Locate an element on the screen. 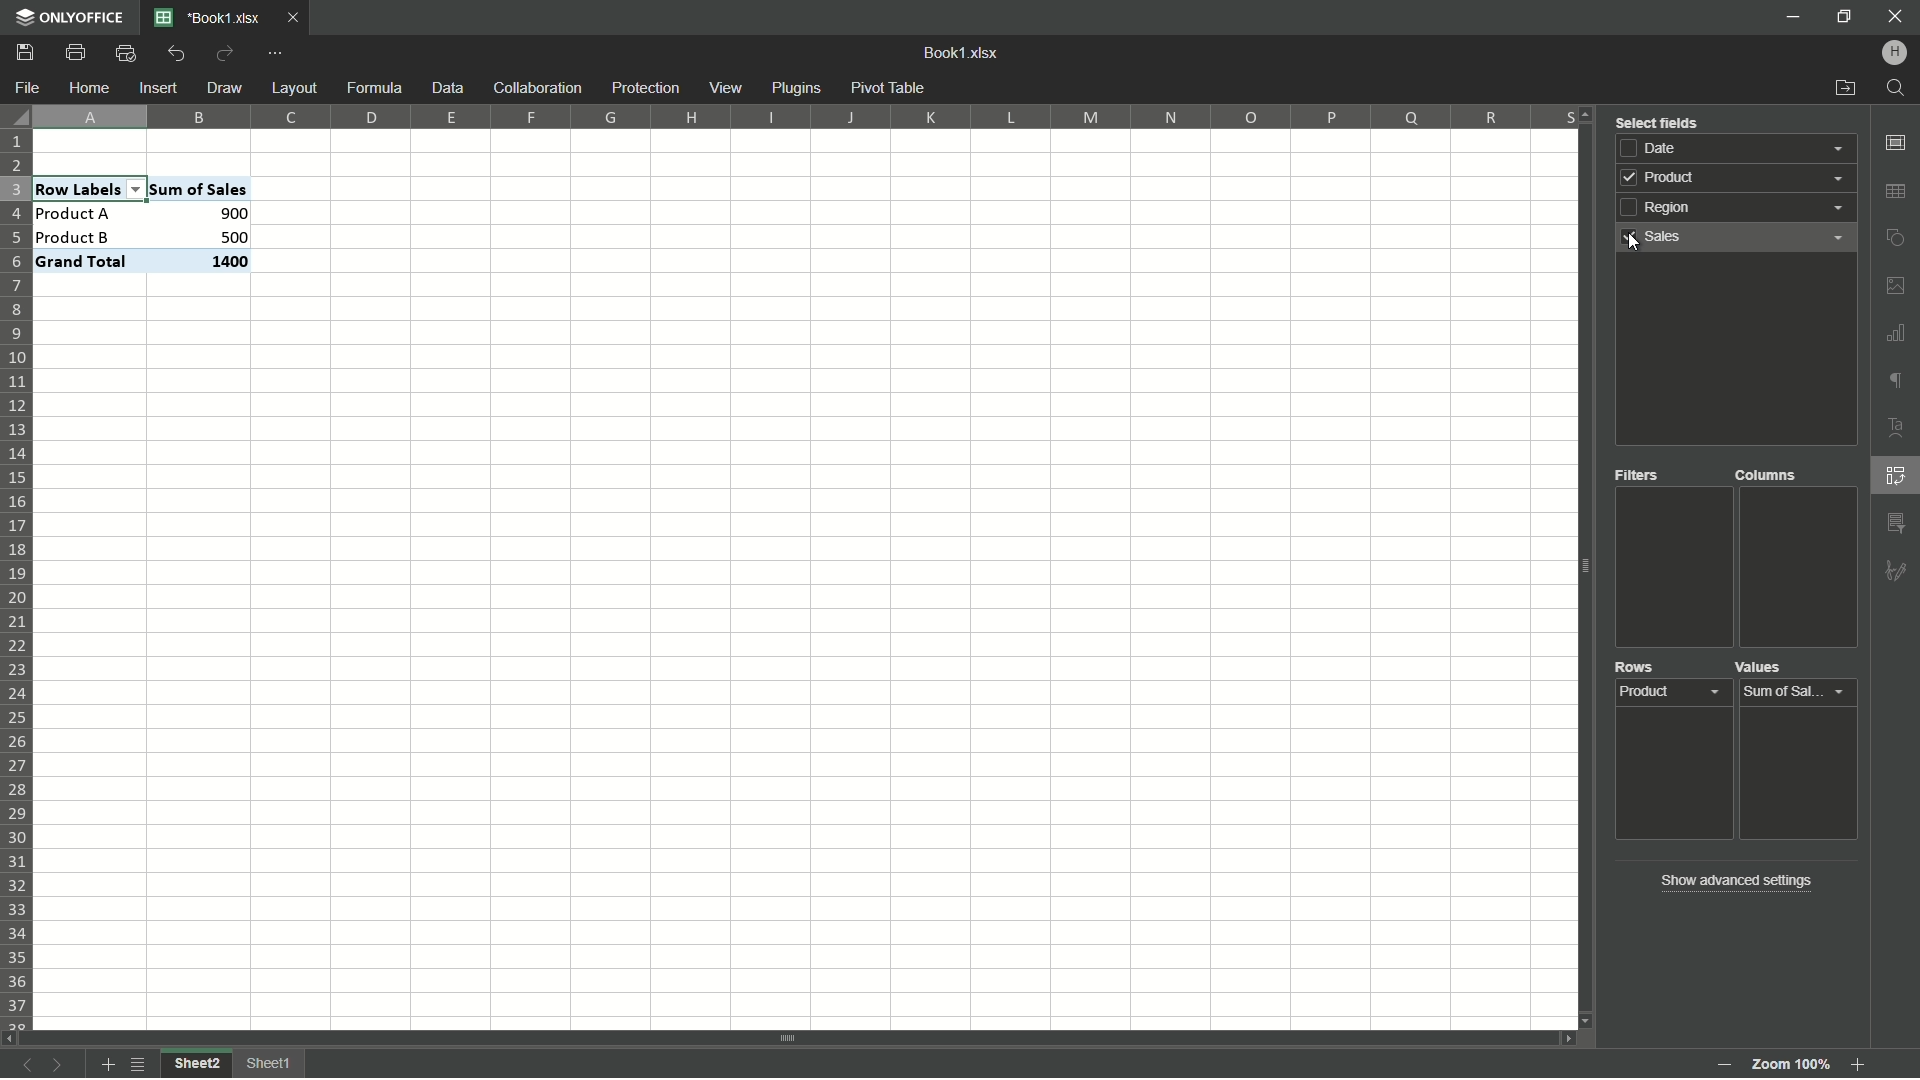 The height and width of the screenshot is (1080, 1920). insert table is located at coordinates (1898, 192).